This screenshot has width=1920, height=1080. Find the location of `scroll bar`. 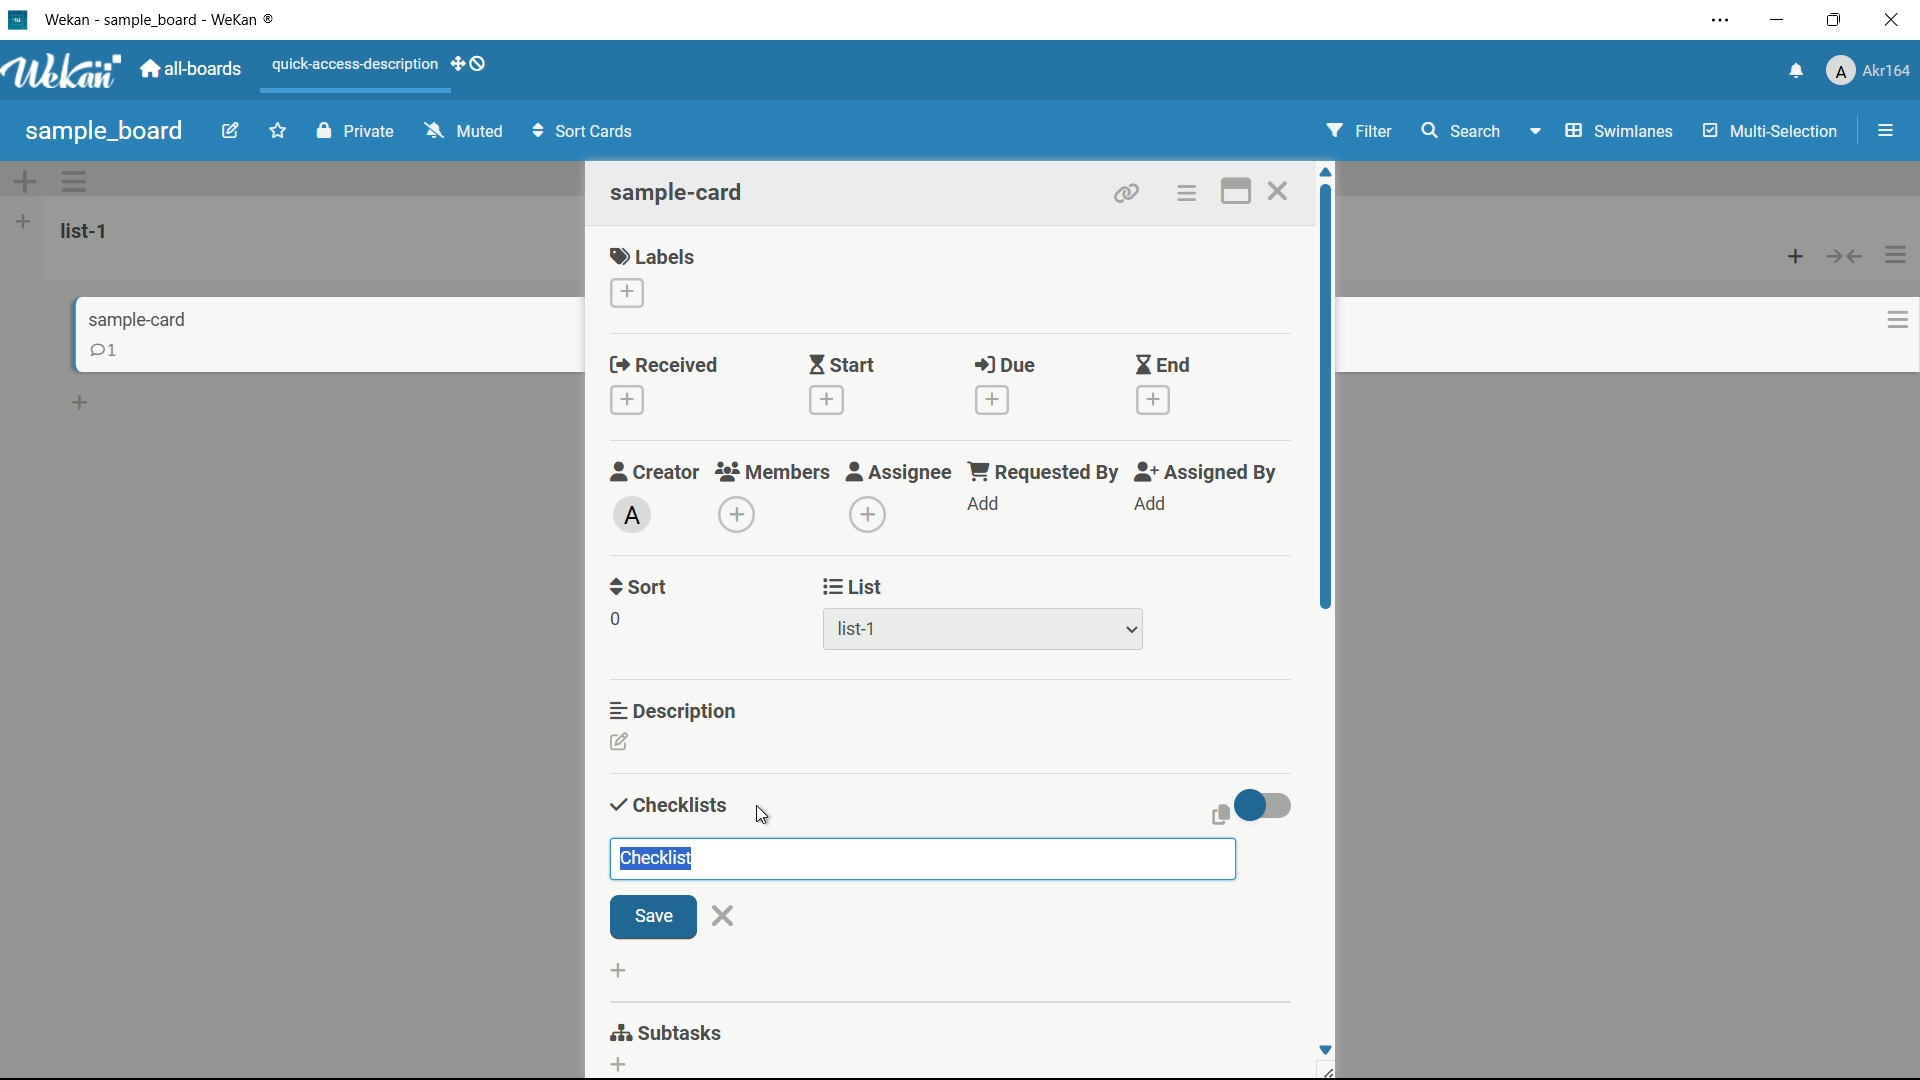

scroll bar is located at coordinates (1328, 417).